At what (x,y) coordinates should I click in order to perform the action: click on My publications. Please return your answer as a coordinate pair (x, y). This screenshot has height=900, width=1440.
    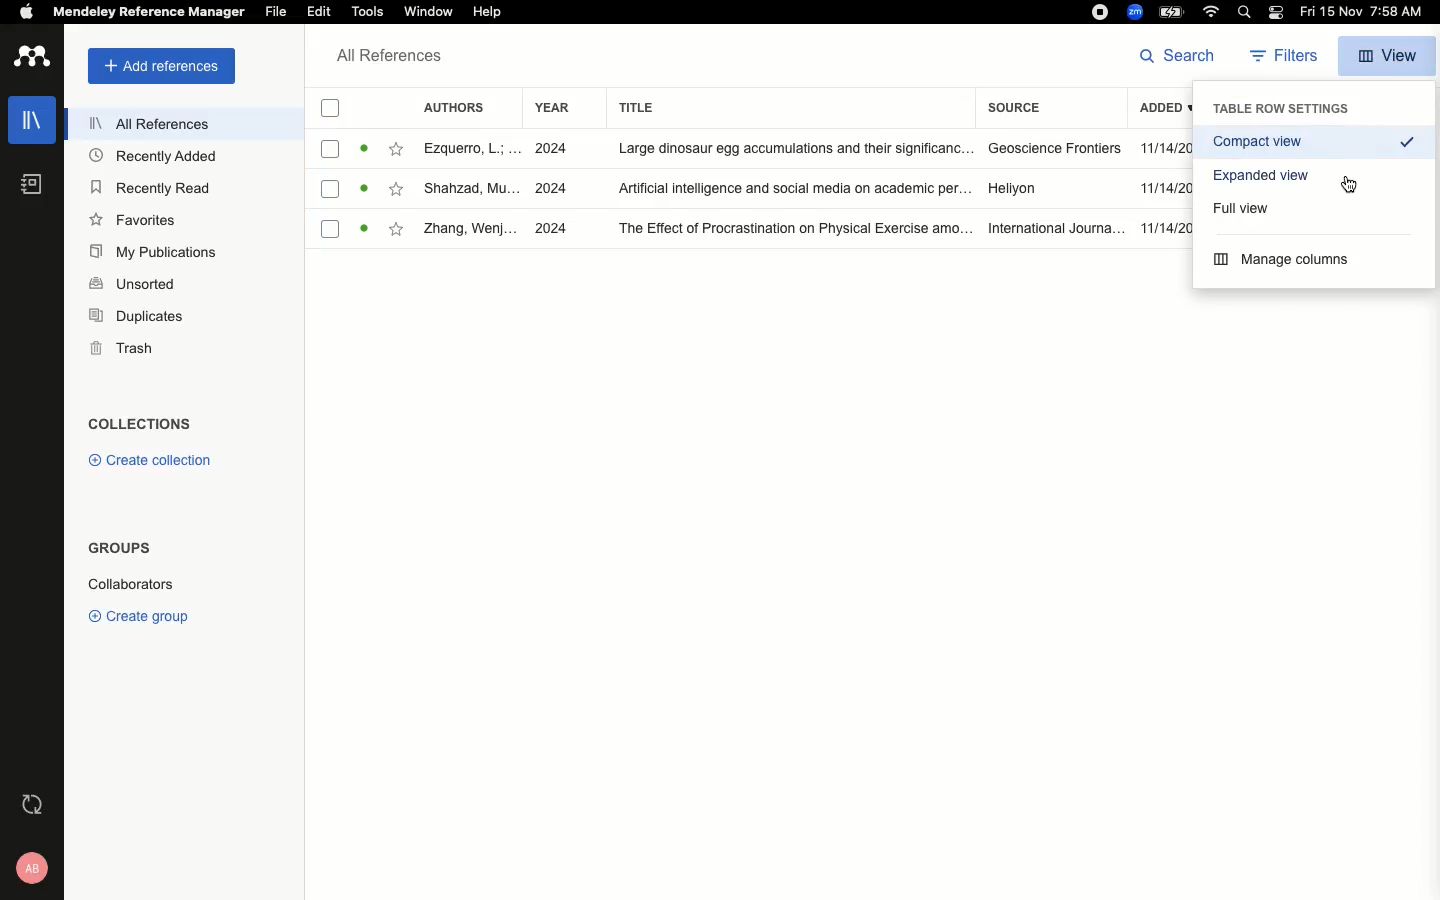
    Looking at the image, I should click on (150, 250).